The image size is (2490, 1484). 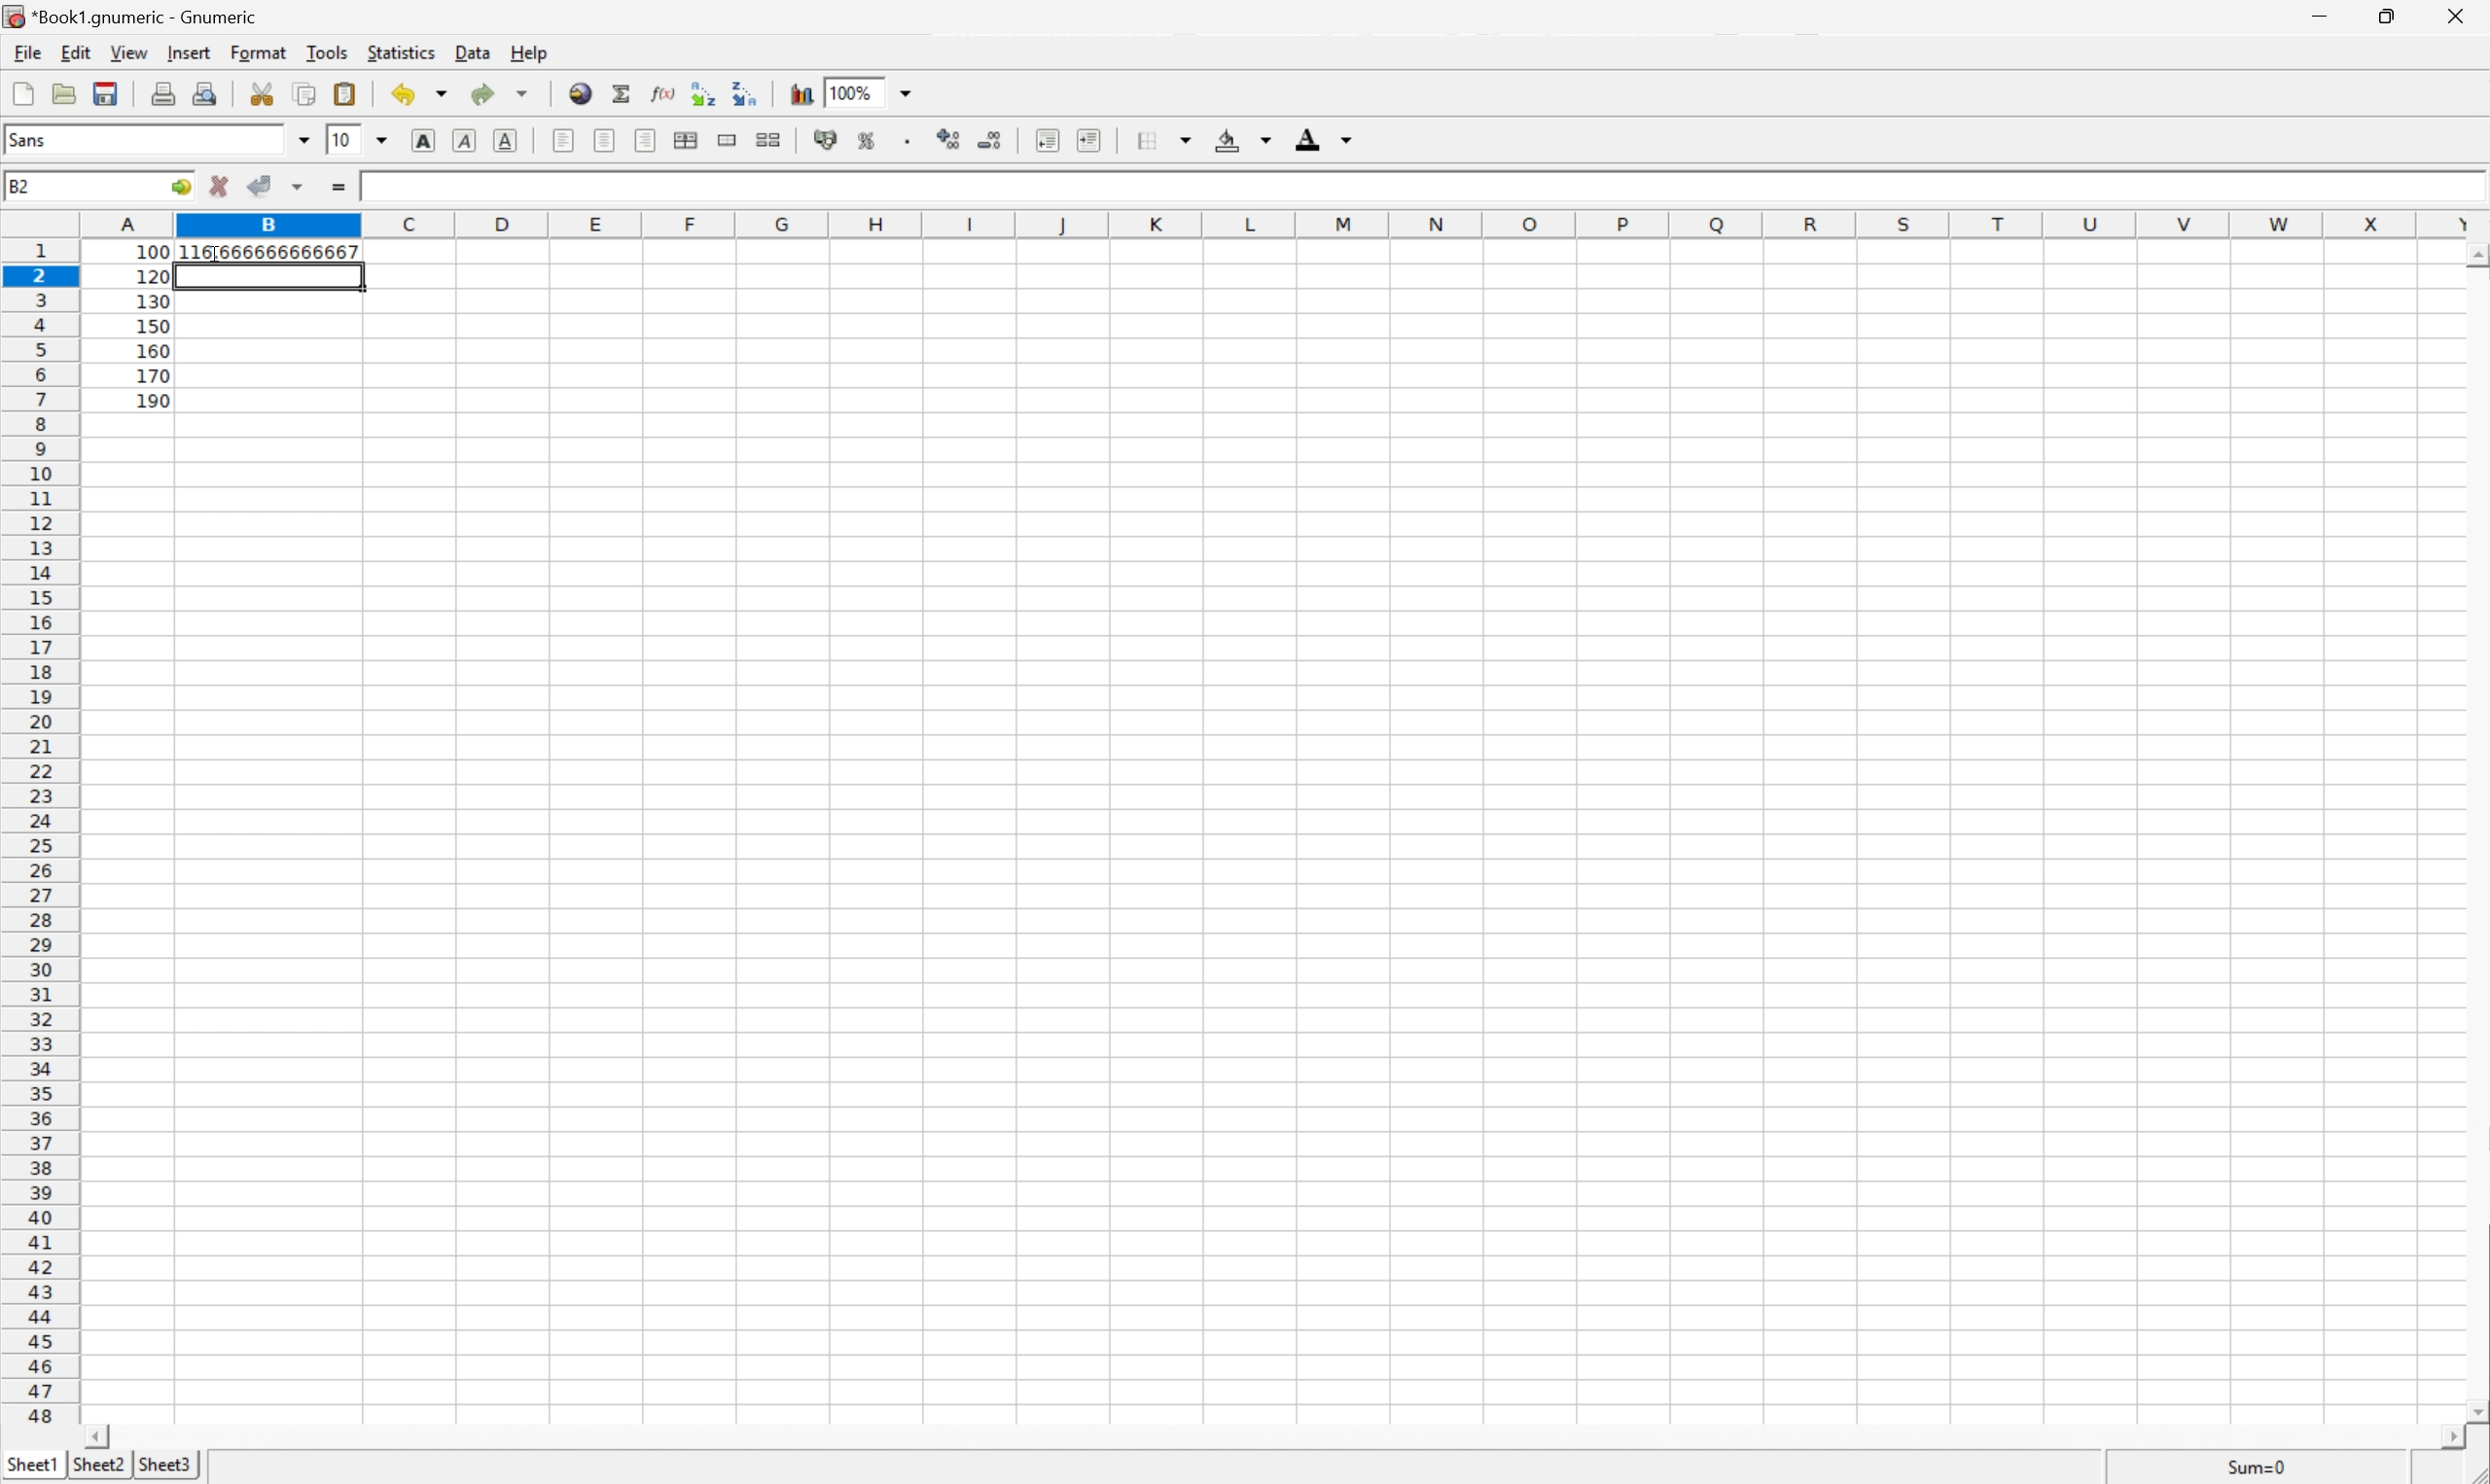 What do you see at coordinates (153, 250) in the screenshot?
I see `100` at bounding box center [153, 250].